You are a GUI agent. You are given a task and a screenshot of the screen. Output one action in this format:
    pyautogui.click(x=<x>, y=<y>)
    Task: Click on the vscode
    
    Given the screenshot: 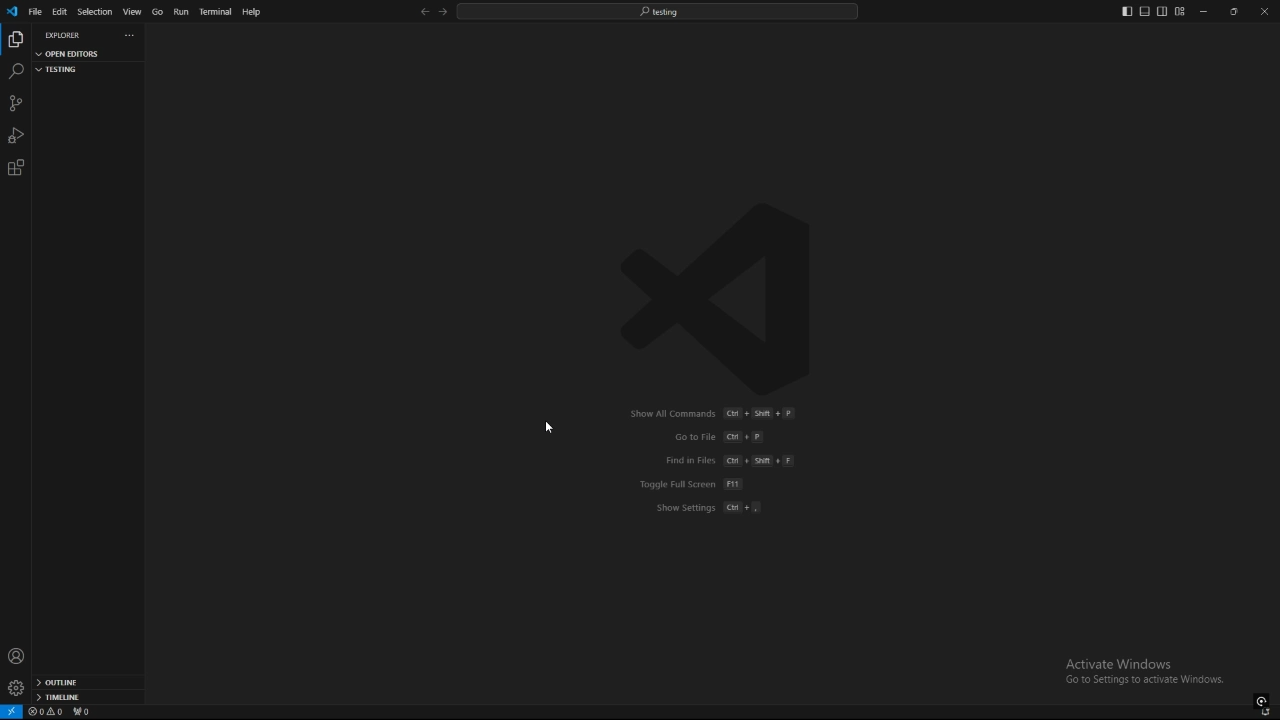 What is the action you would take?
    pyautogui.click(x=11, y=12)
    